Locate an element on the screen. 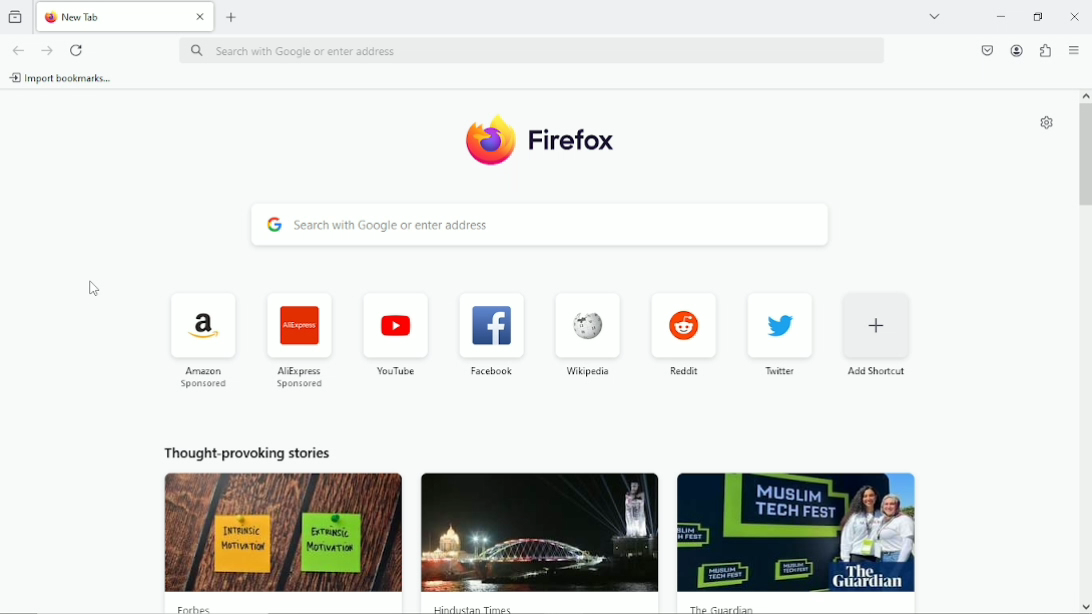  Reddit is located at coordinates (684, 333).